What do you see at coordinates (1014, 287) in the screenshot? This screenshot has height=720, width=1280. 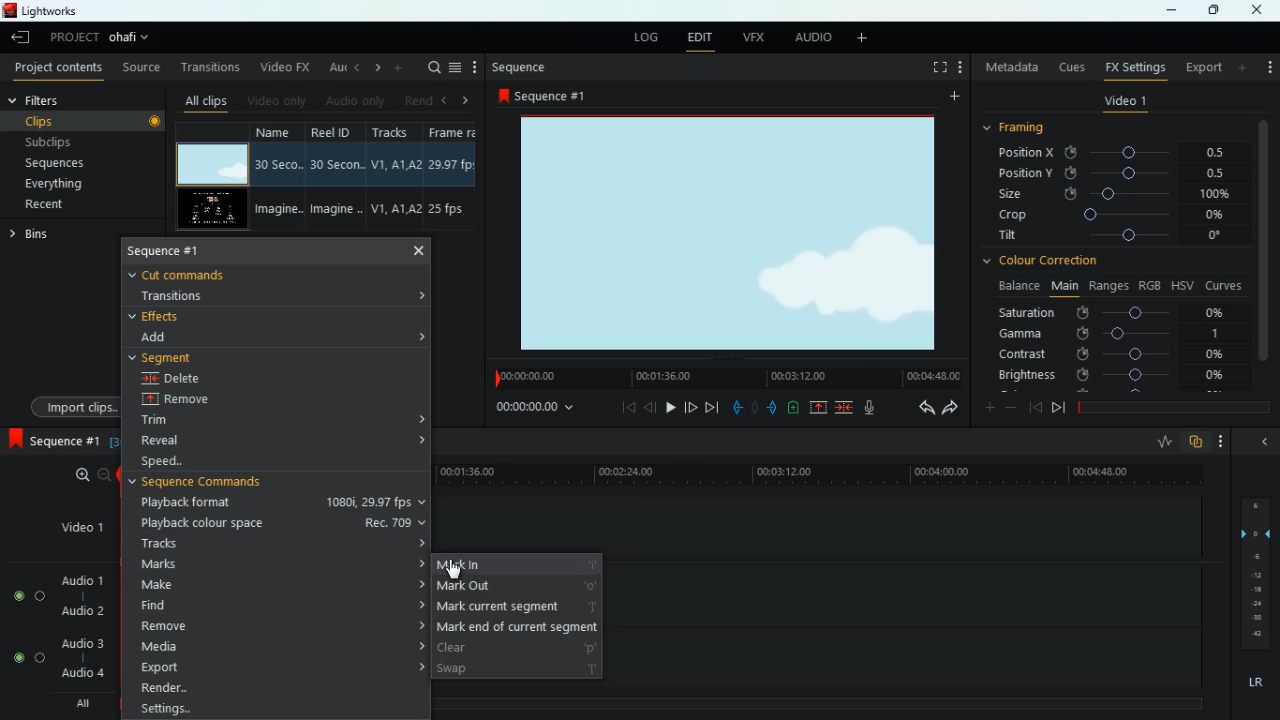 I see `balance` at bounding box center [1014, 287].